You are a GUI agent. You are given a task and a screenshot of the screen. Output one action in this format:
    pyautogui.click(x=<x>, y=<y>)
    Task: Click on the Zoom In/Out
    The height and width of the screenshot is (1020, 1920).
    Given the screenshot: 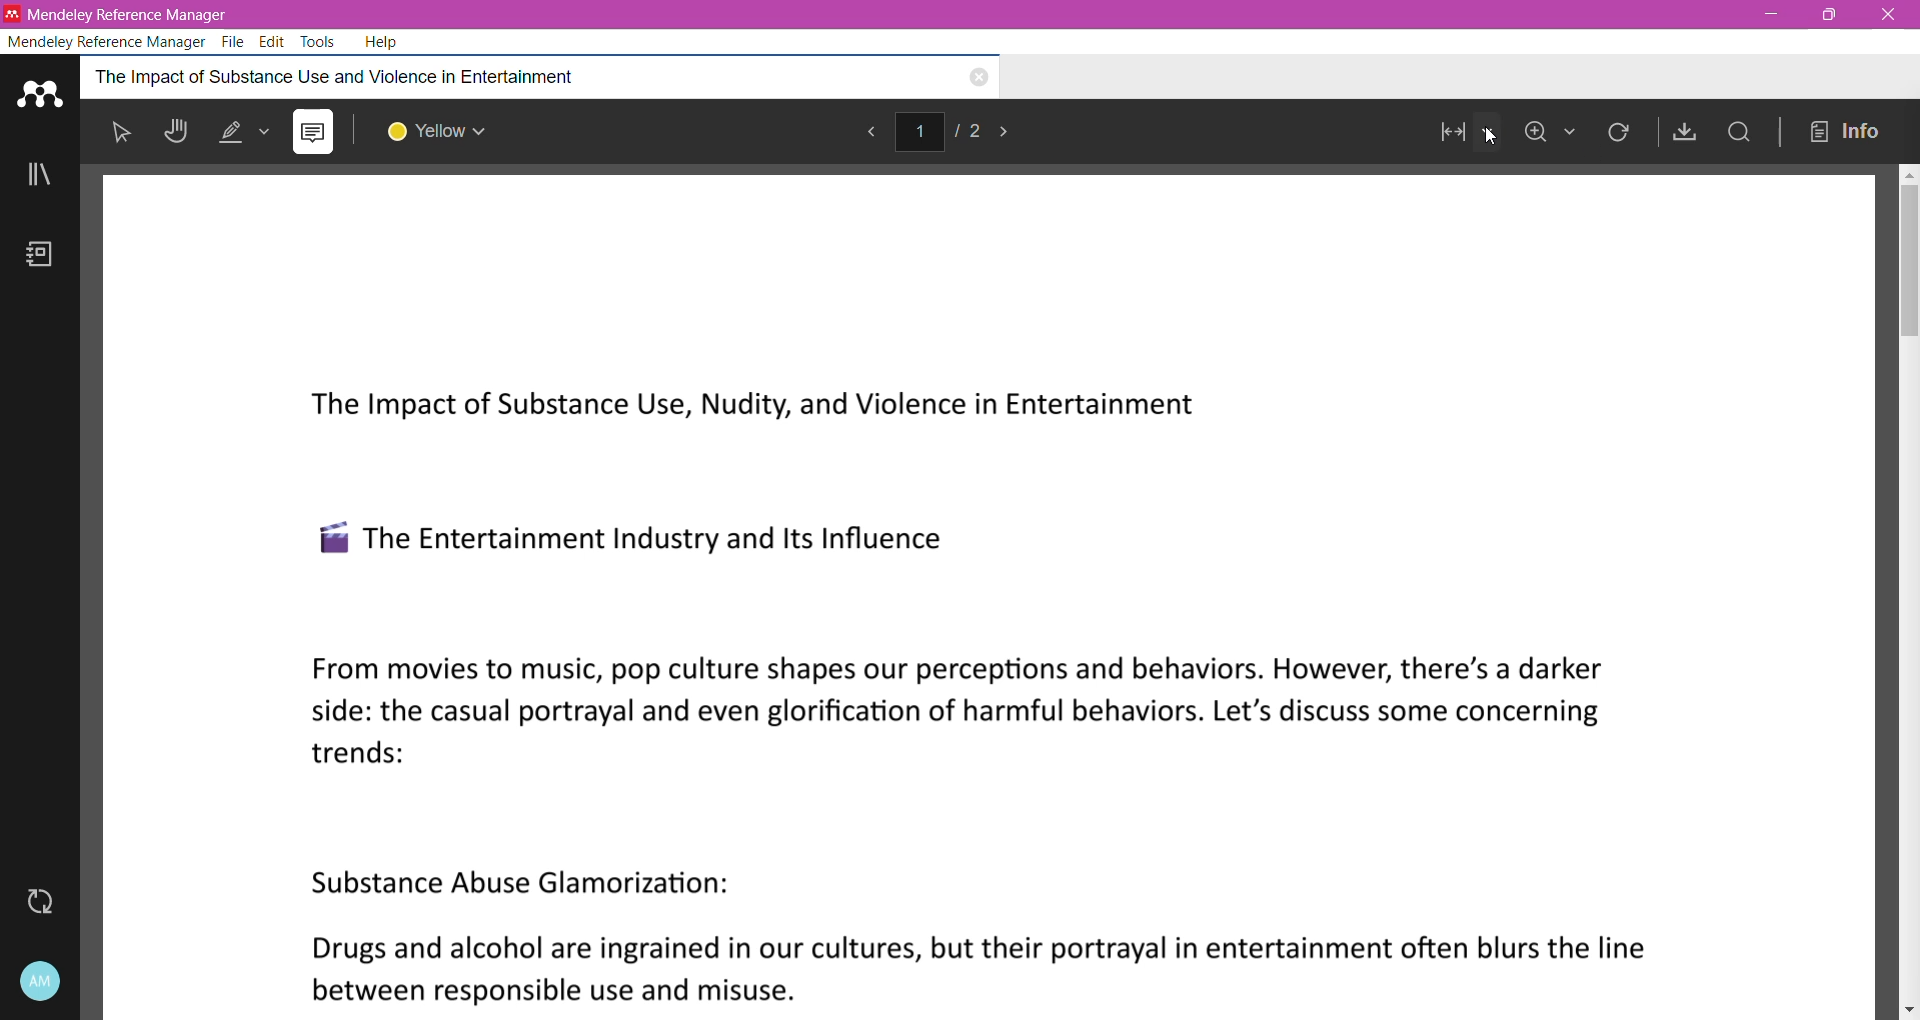 What is the action you would take?
    pyautogui.click(x=1558, y=134)
    